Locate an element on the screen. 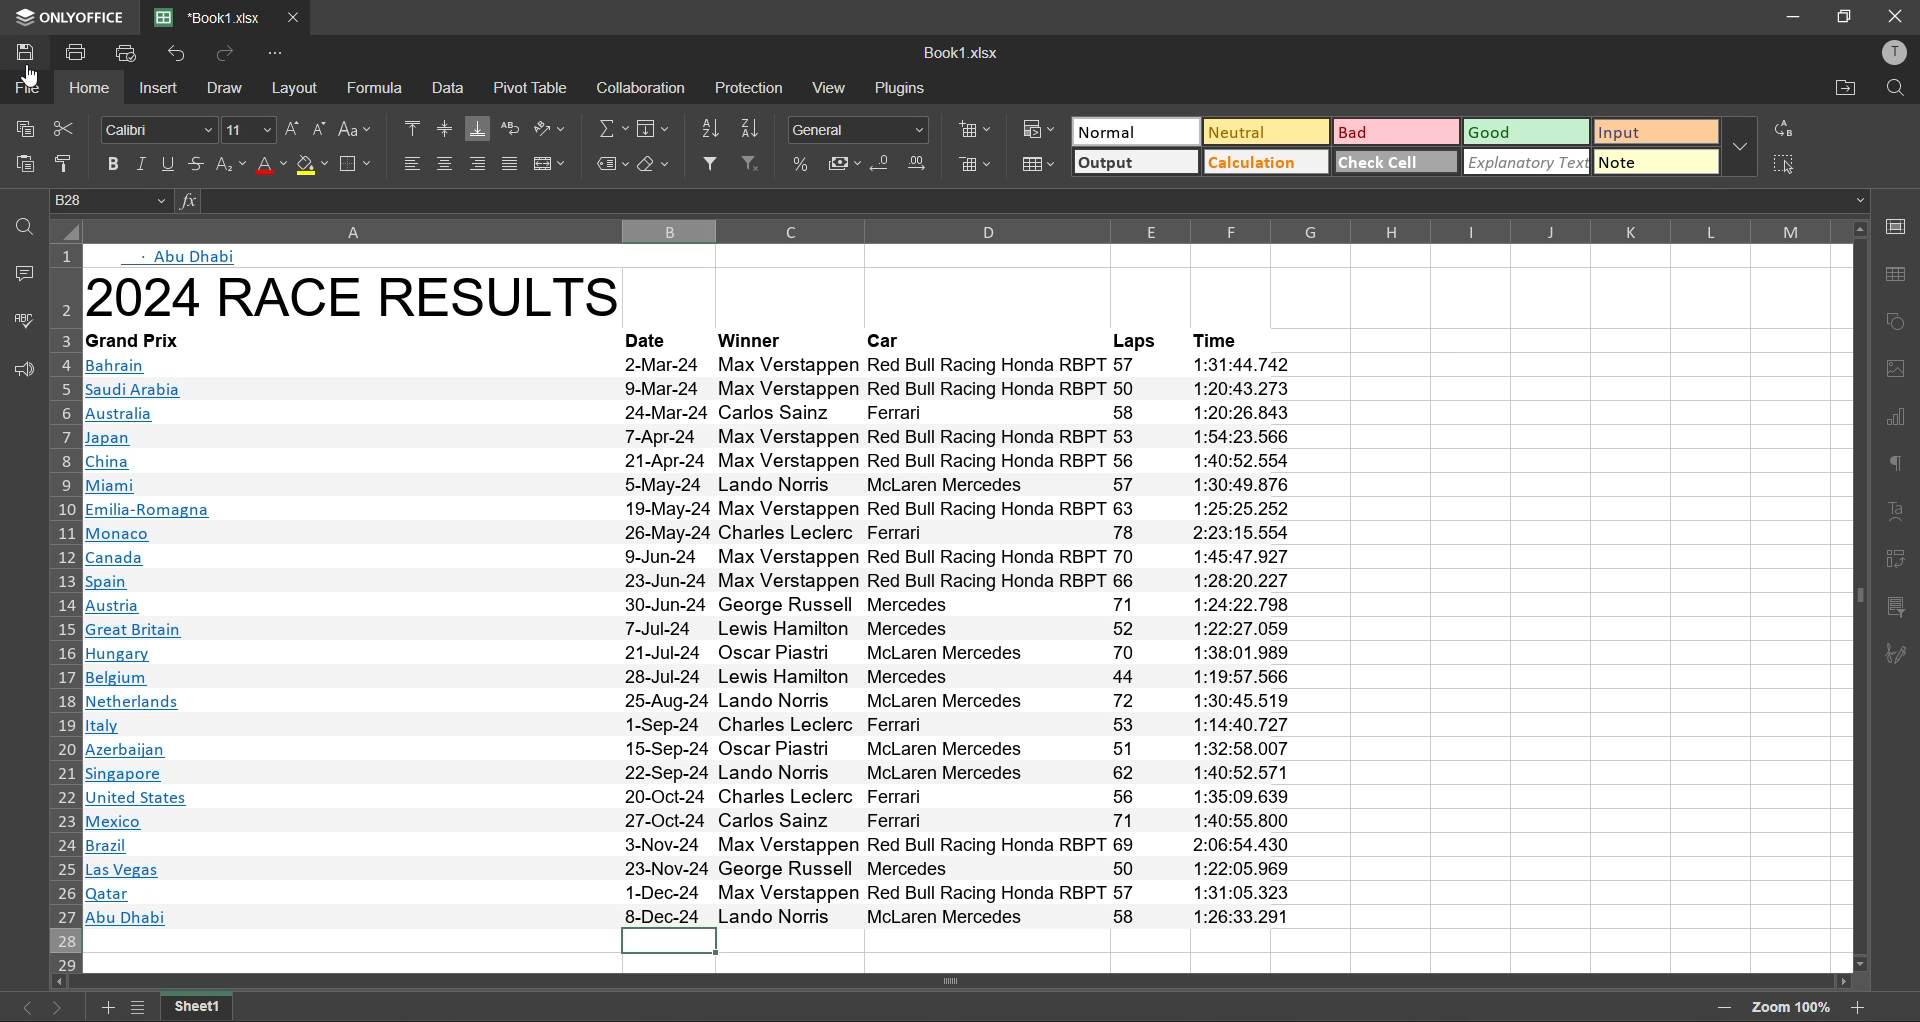 The height and width of the screenshot is (1022, 1920). file name: Book1.xlsx is located at coordinates (210, 18).